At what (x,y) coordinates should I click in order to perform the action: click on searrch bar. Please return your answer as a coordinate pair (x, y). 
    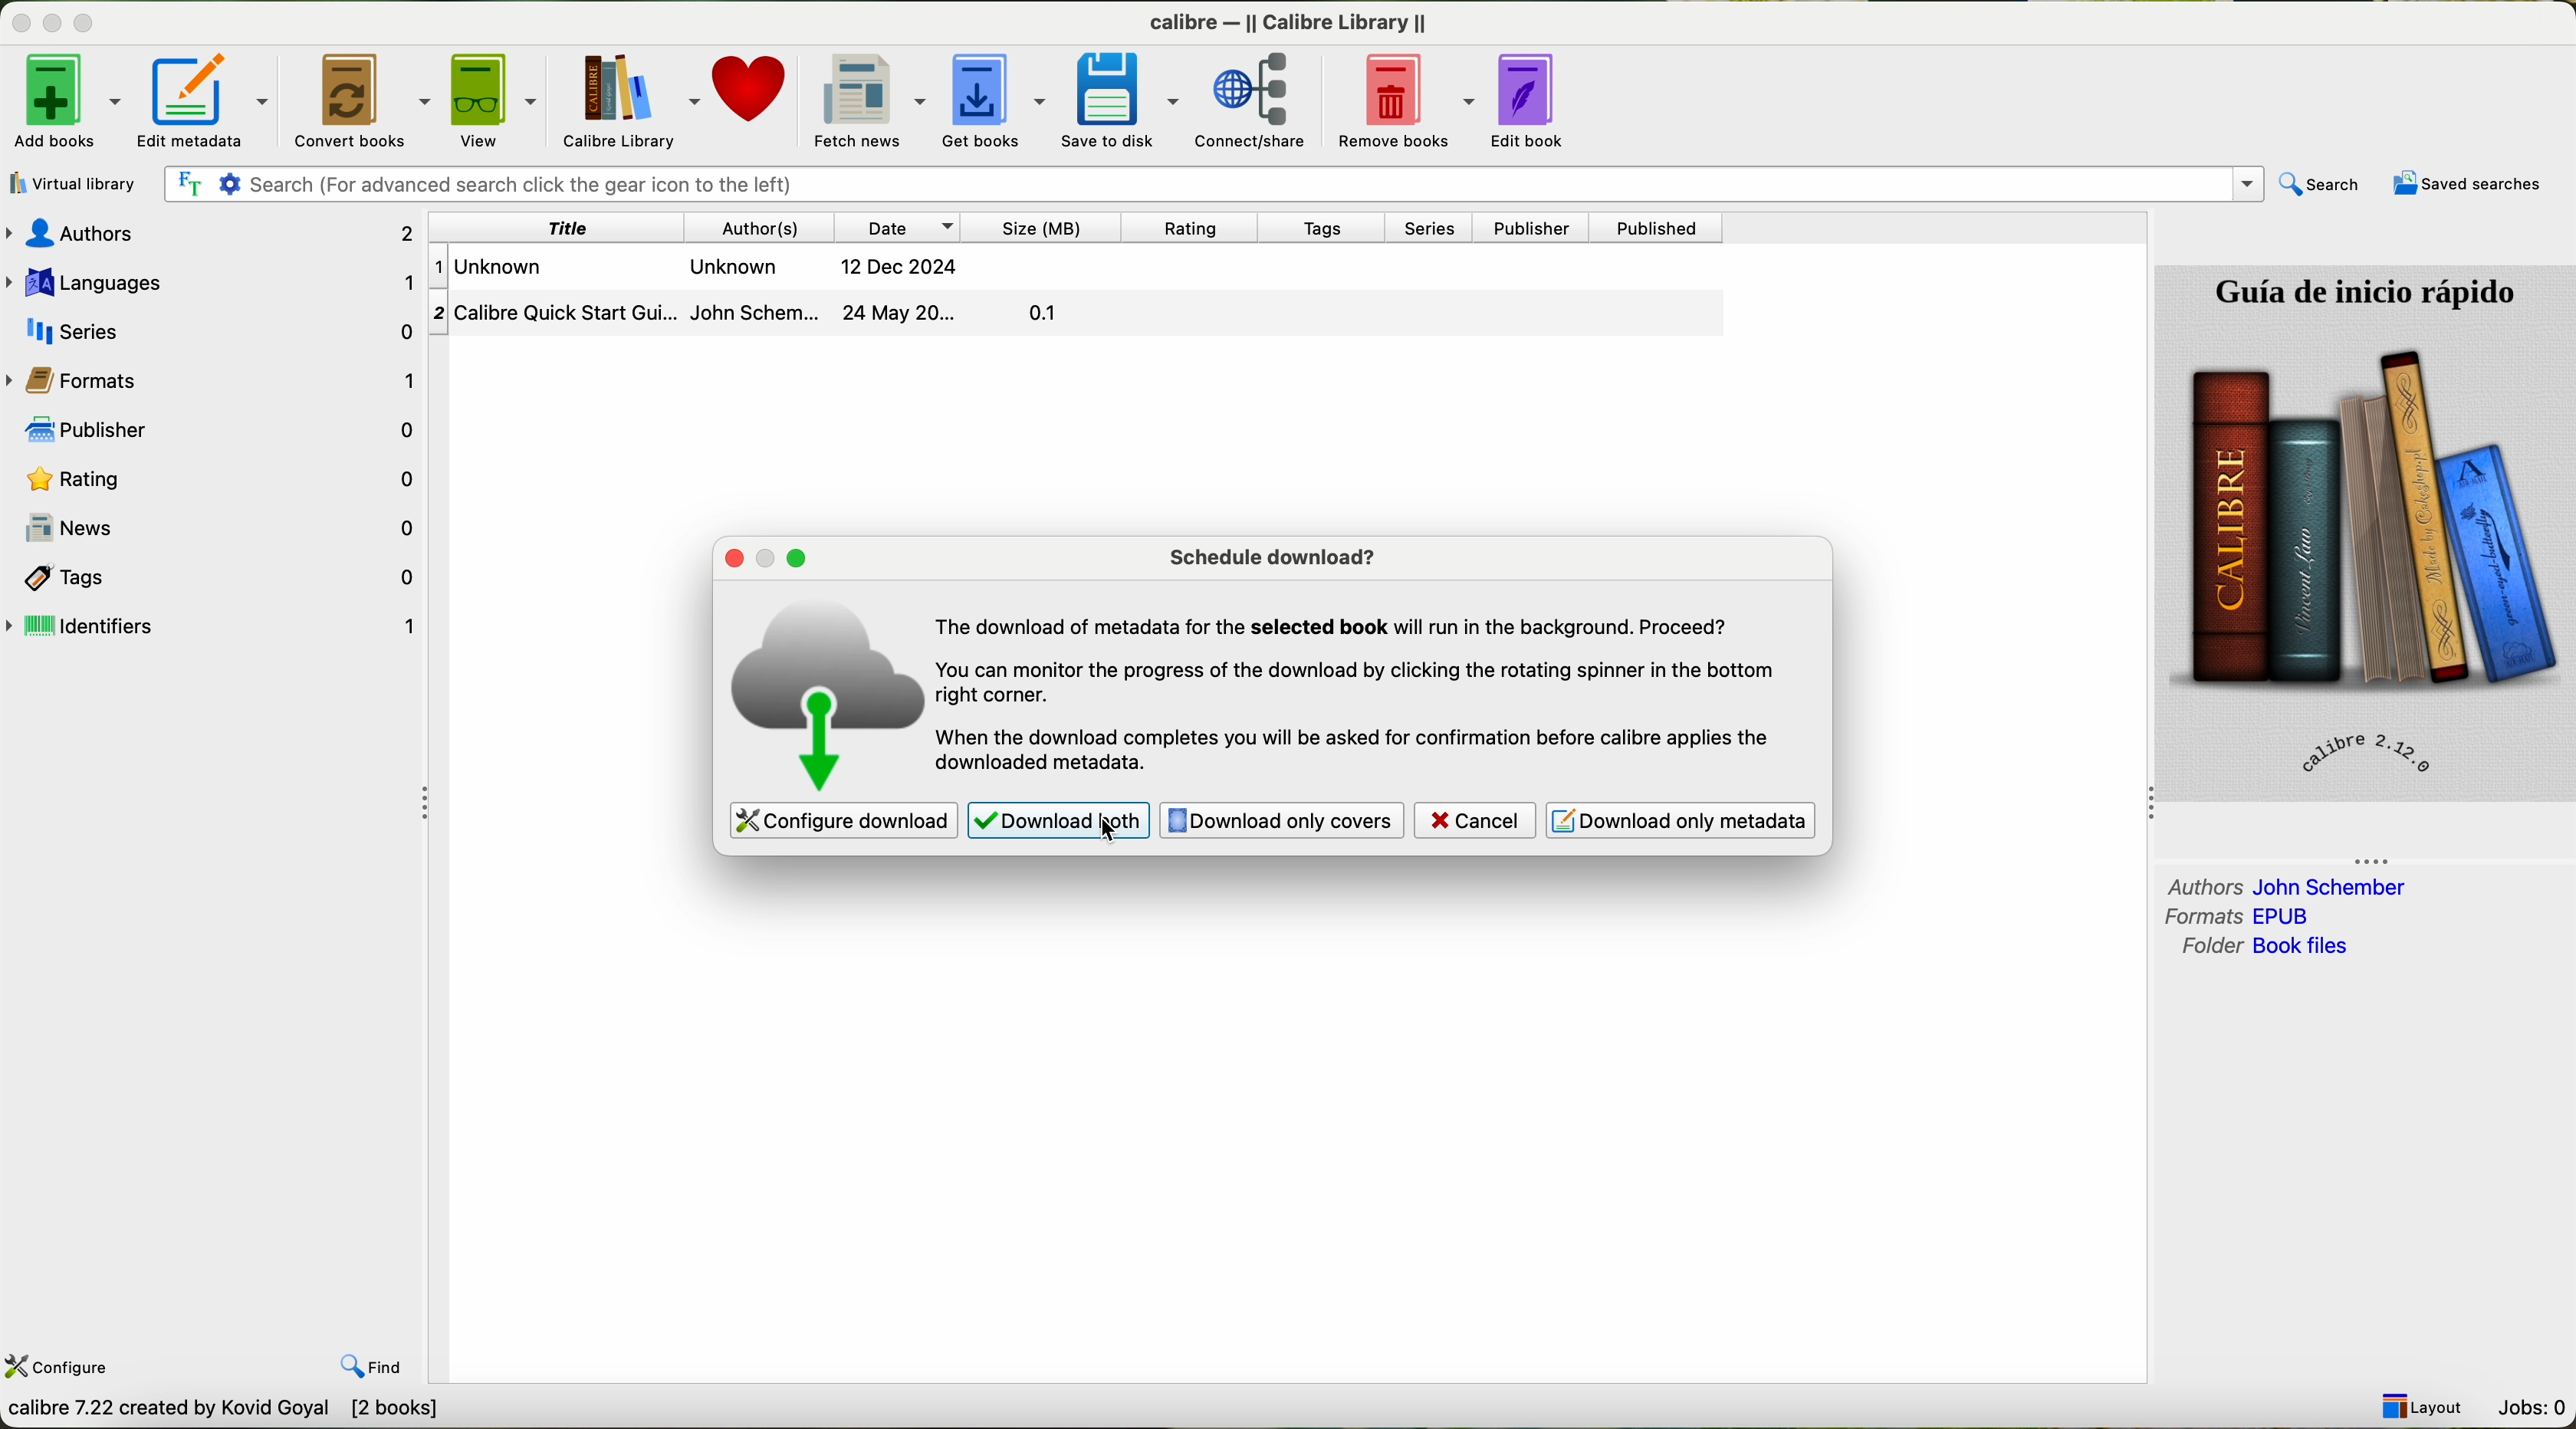
    Looking at the image, I should click on (1219, 183).